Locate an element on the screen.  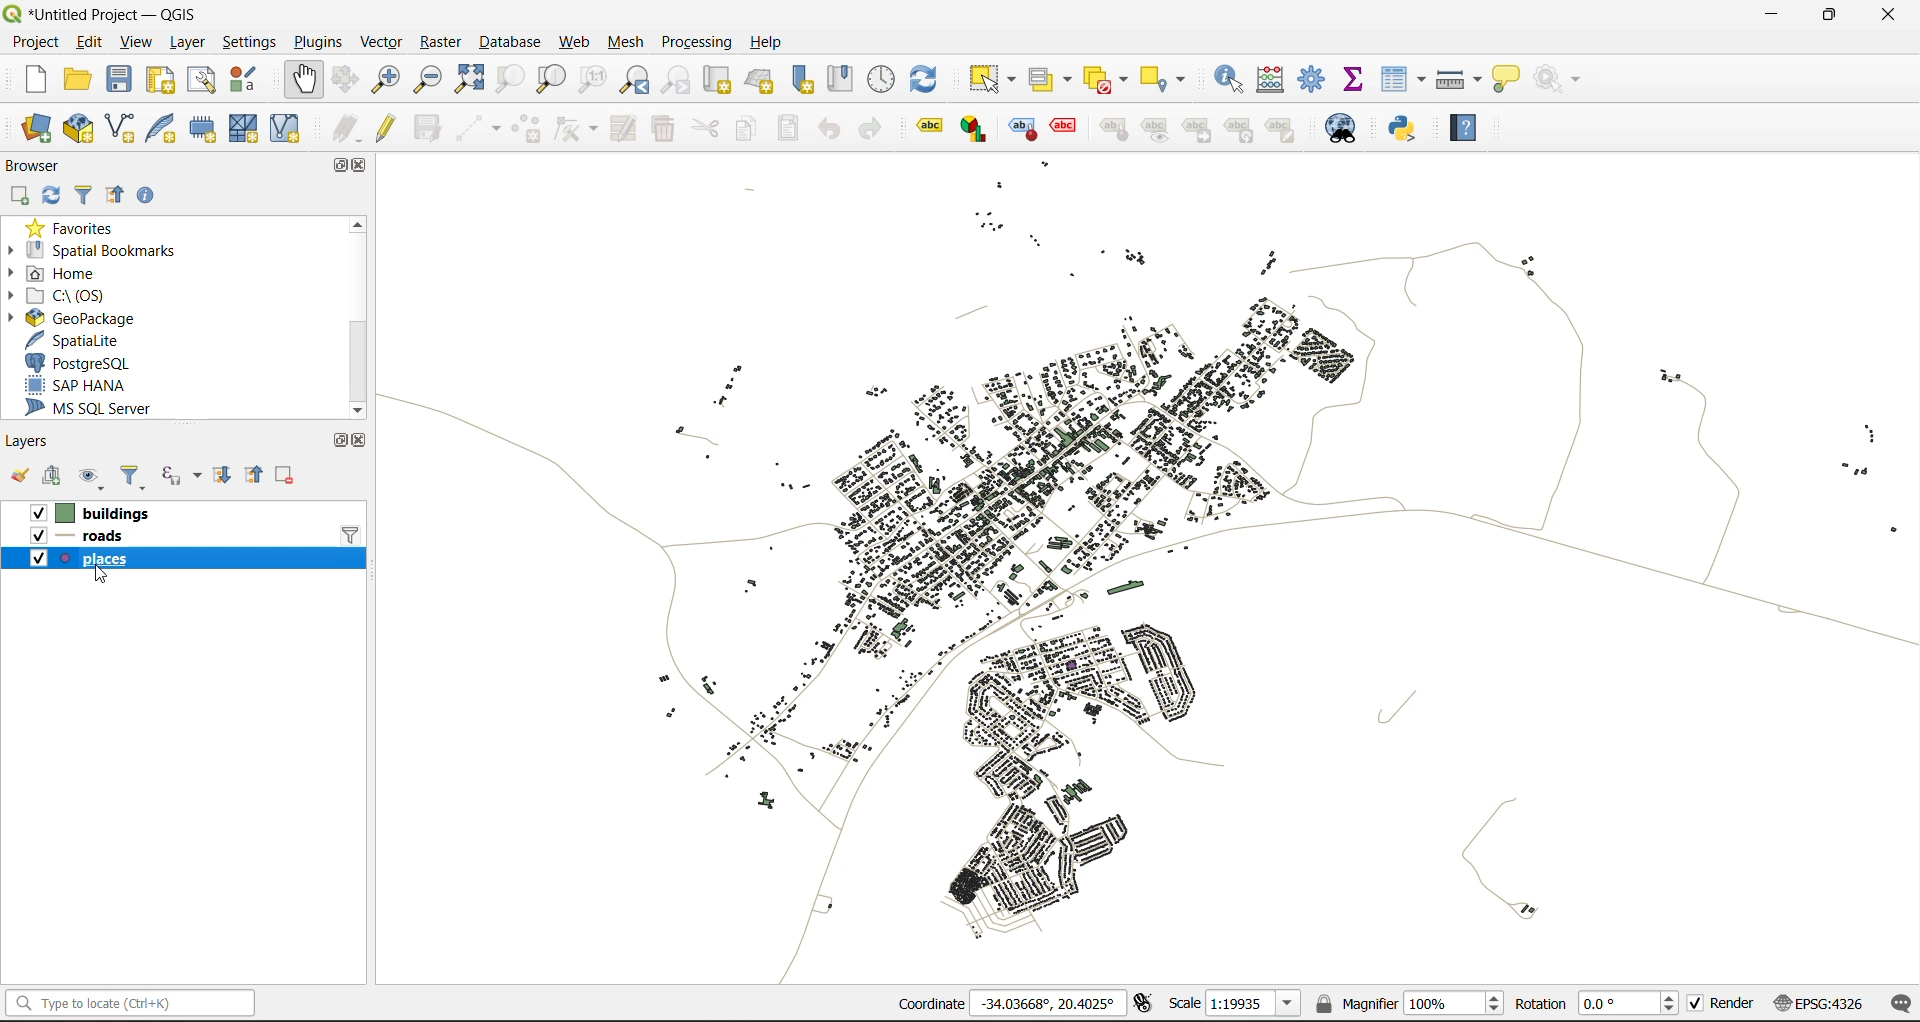
remove is located at coordinates (288, 477).